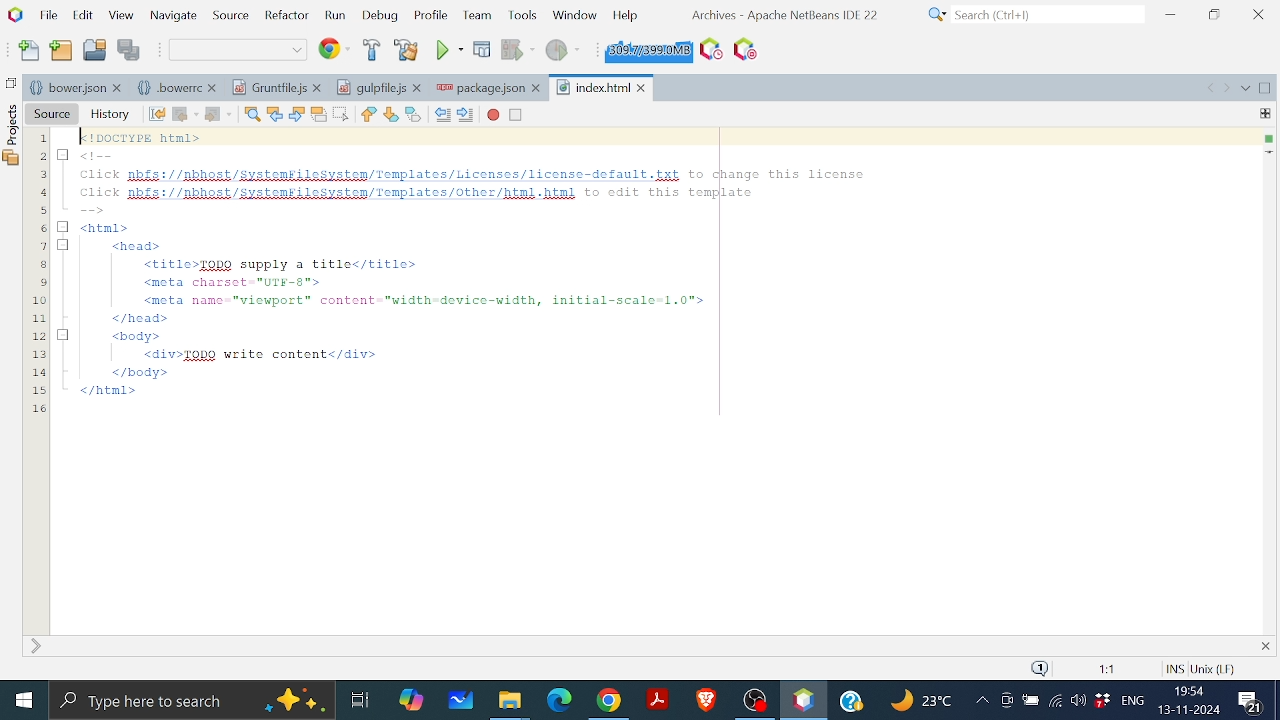 This screenshot has height=720, width=1280. Describe the element at coordinates (62, 52) in the screenshot. I see `add folder` at that location.